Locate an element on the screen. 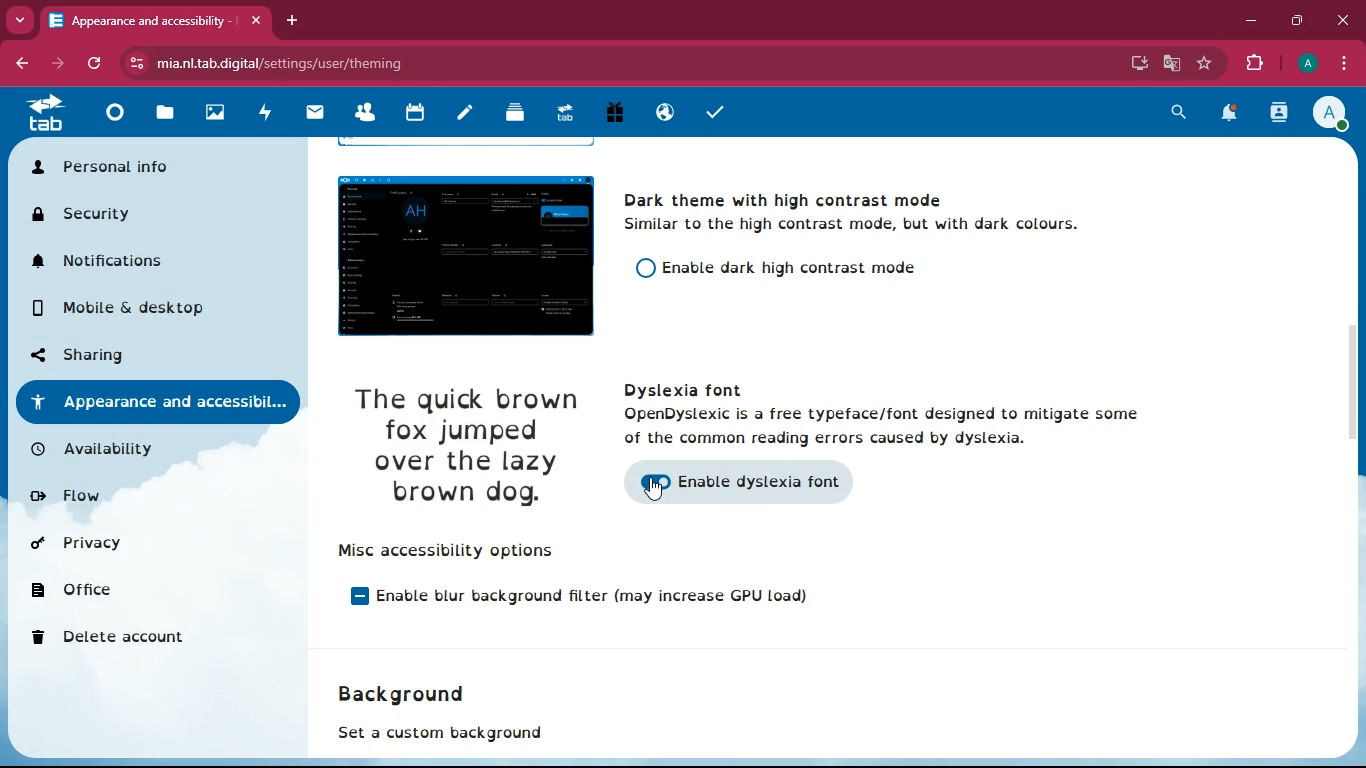 The height and width of the screenshot is (768, 1366). close is located at coordinates (1343, 21).